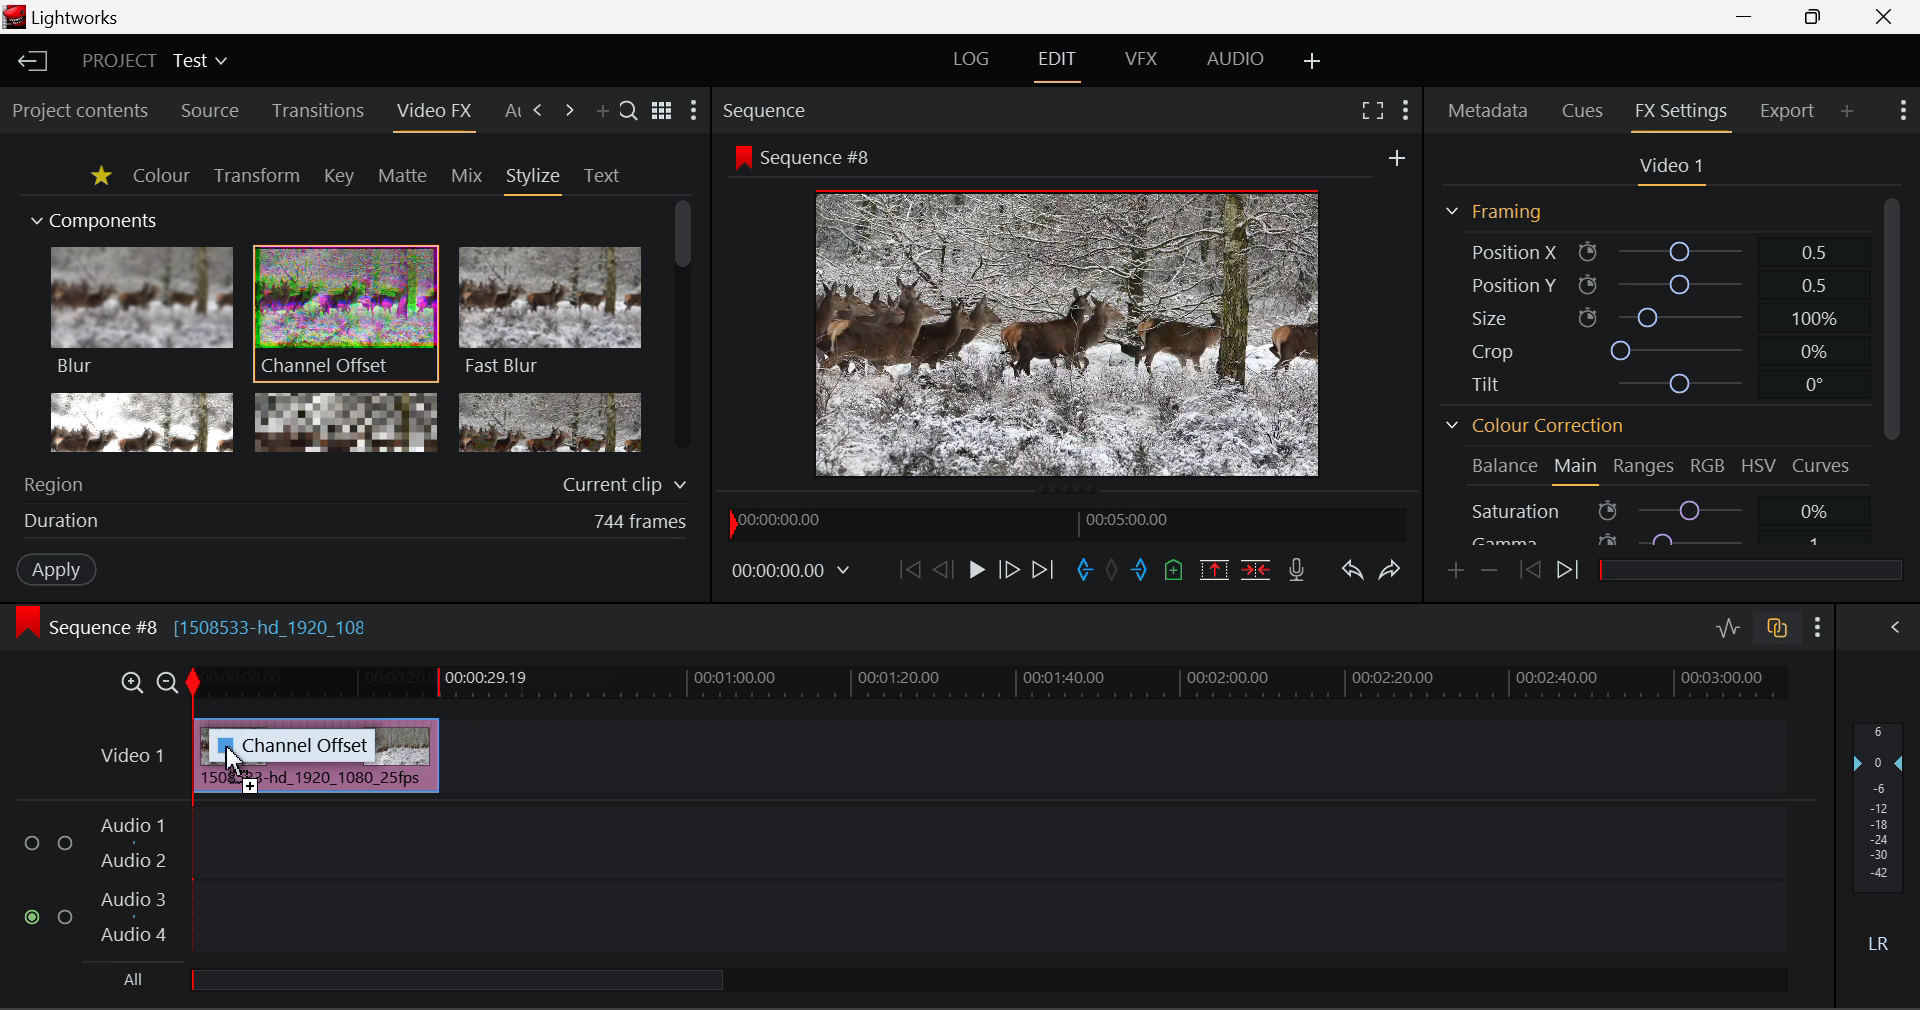 The width and height of the screenshot is (1920, 1010). I want to click on Window Title, so click(76, 18).